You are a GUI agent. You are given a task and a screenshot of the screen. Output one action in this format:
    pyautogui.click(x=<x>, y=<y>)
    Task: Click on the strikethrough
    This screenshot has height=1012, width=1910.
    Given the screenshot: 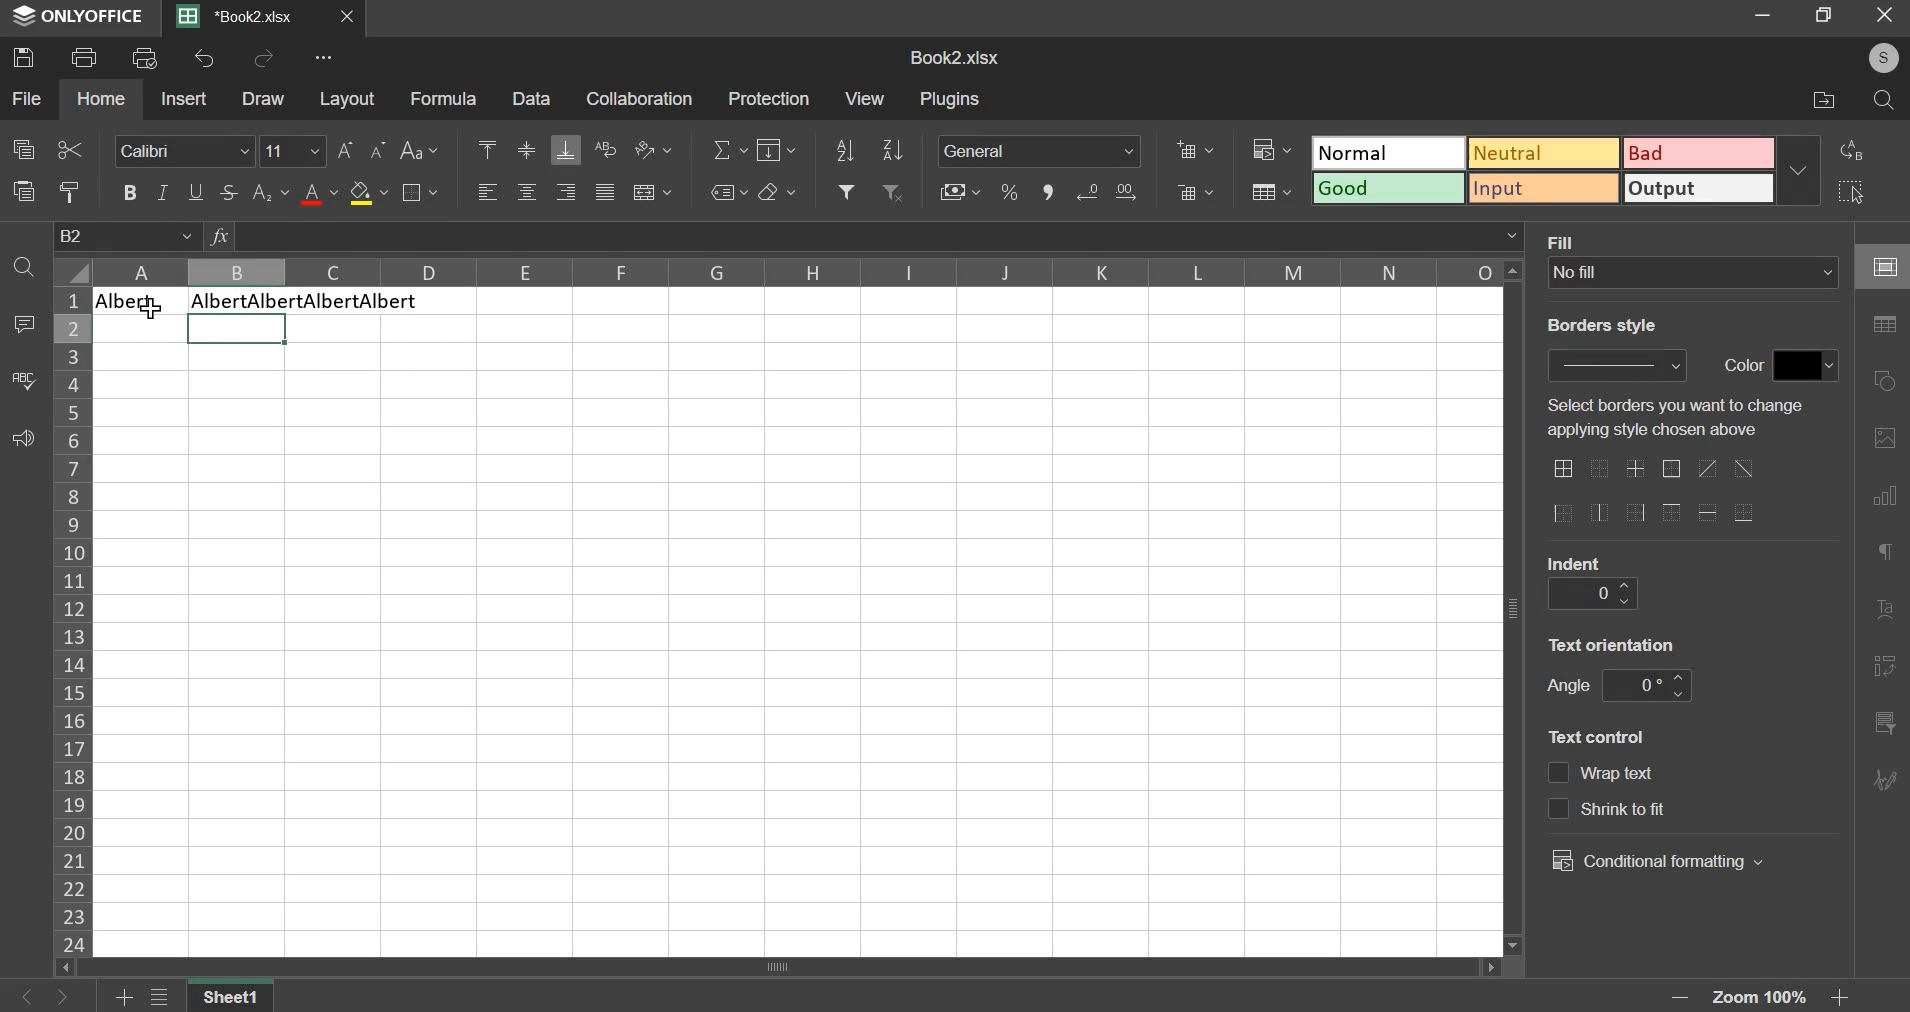 What is the action you would take?
    pyautogui.click(x=233, y=192)
    